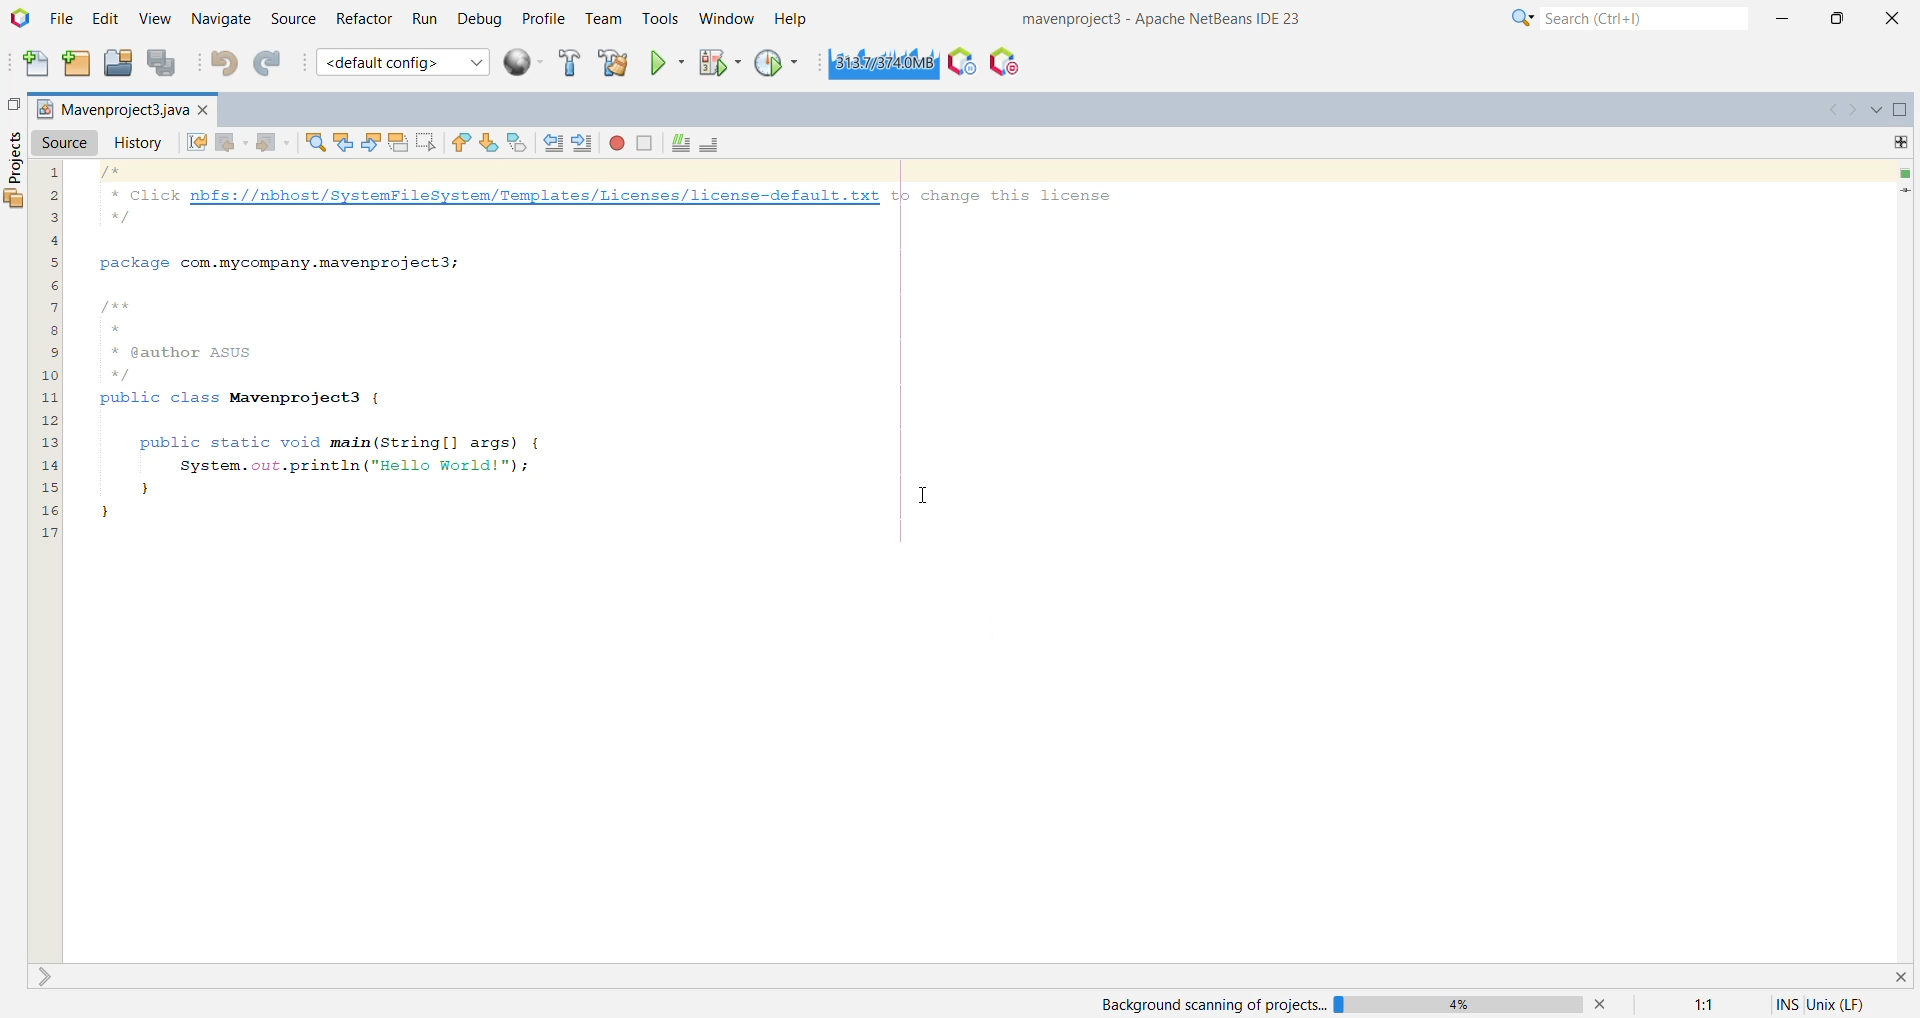  What do you see at coordinates (75, 65) in the screenshot?
I see `New Project` at bounding box center [75, 65].